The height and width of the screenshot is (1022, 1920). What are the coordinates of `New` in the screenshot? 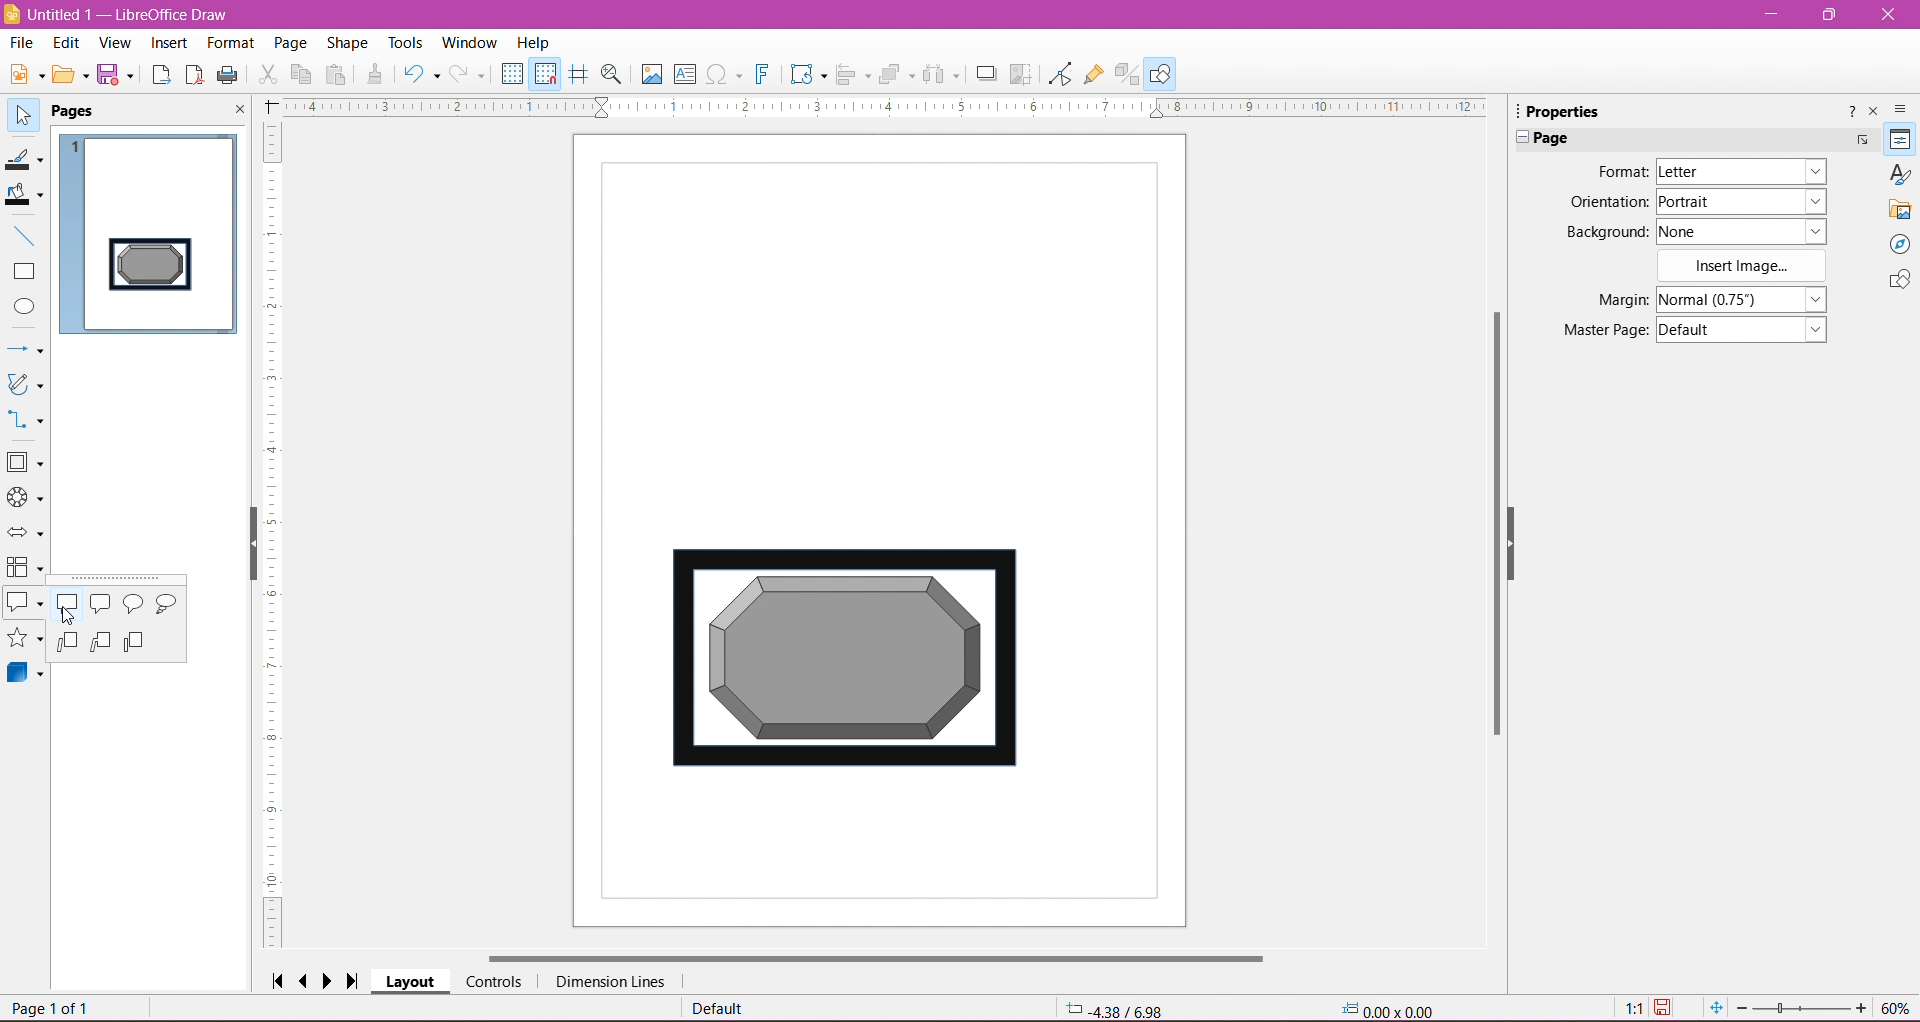 It's located at (23, 72).